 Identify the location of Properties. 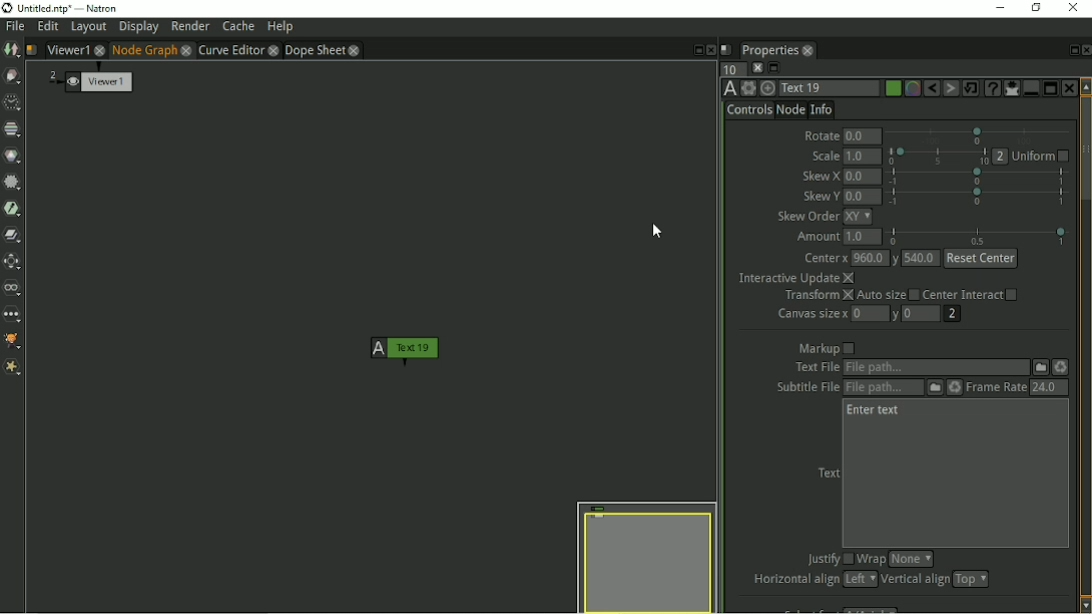
(769, 50).